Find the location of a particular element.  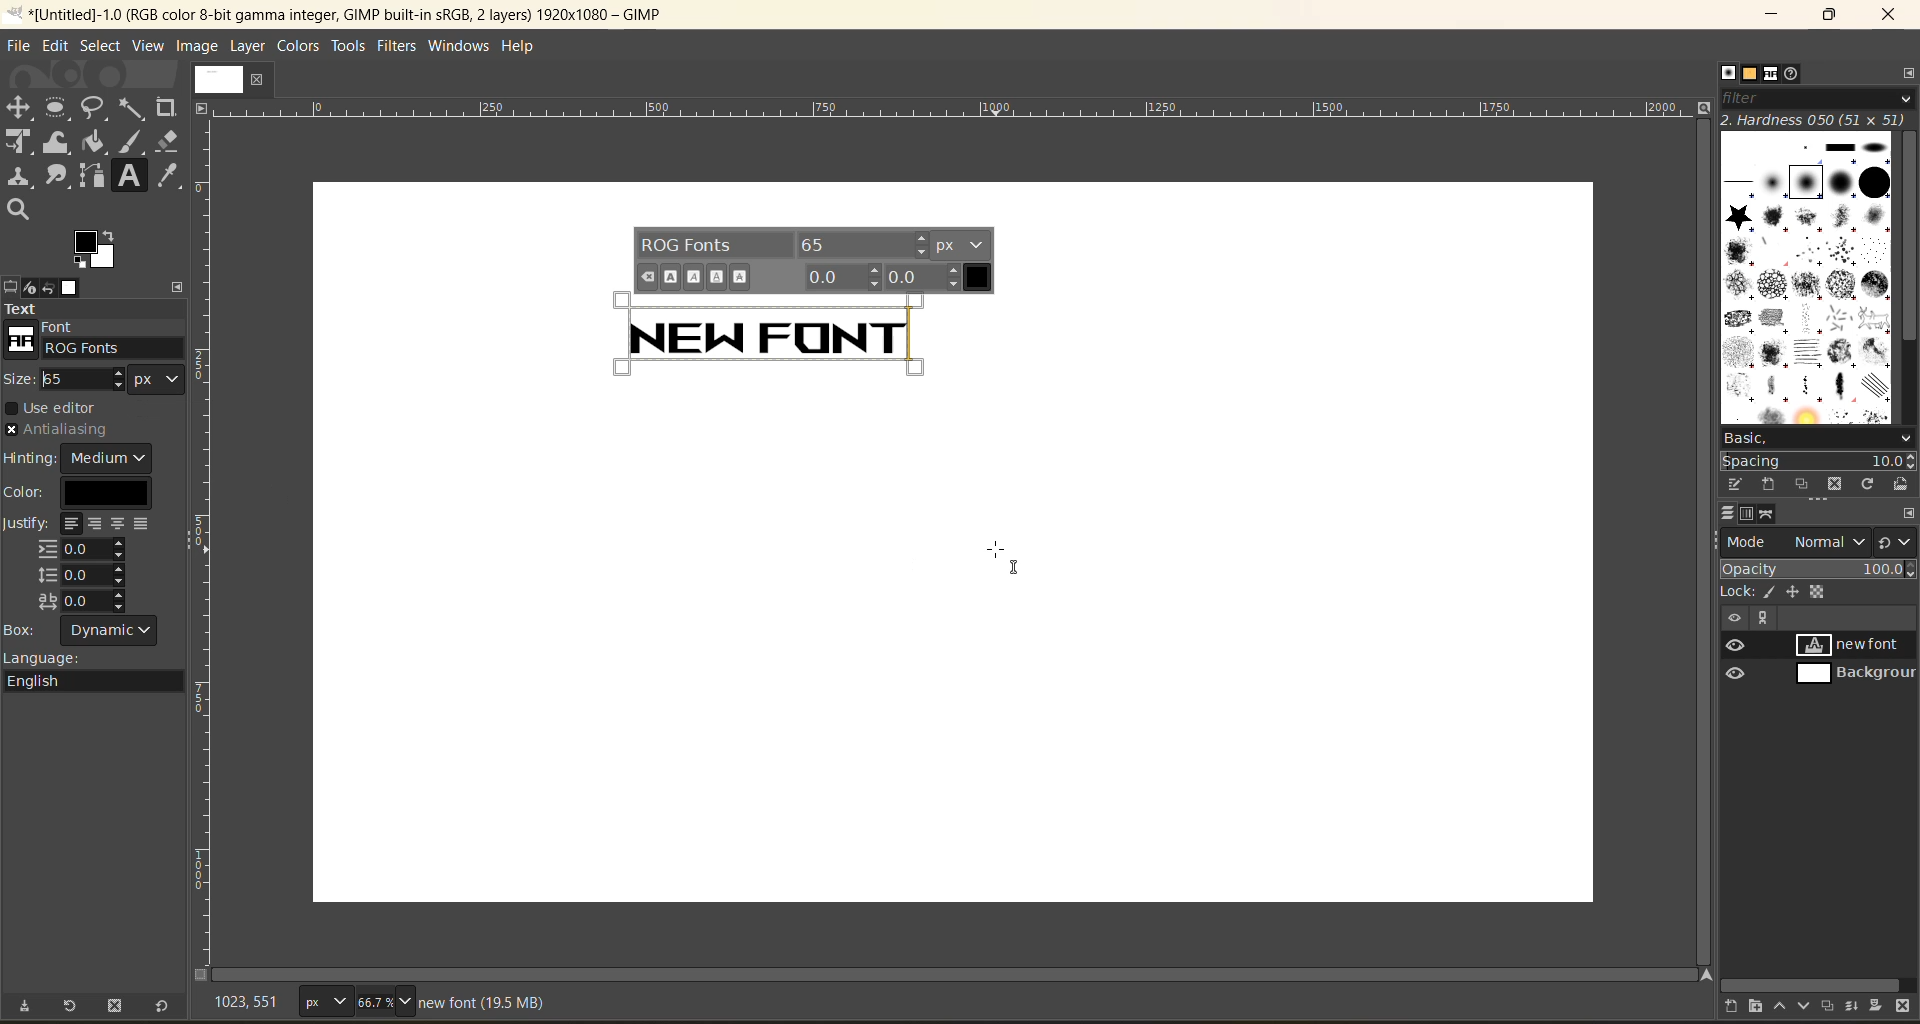

image is located at coordinates (200, 46).